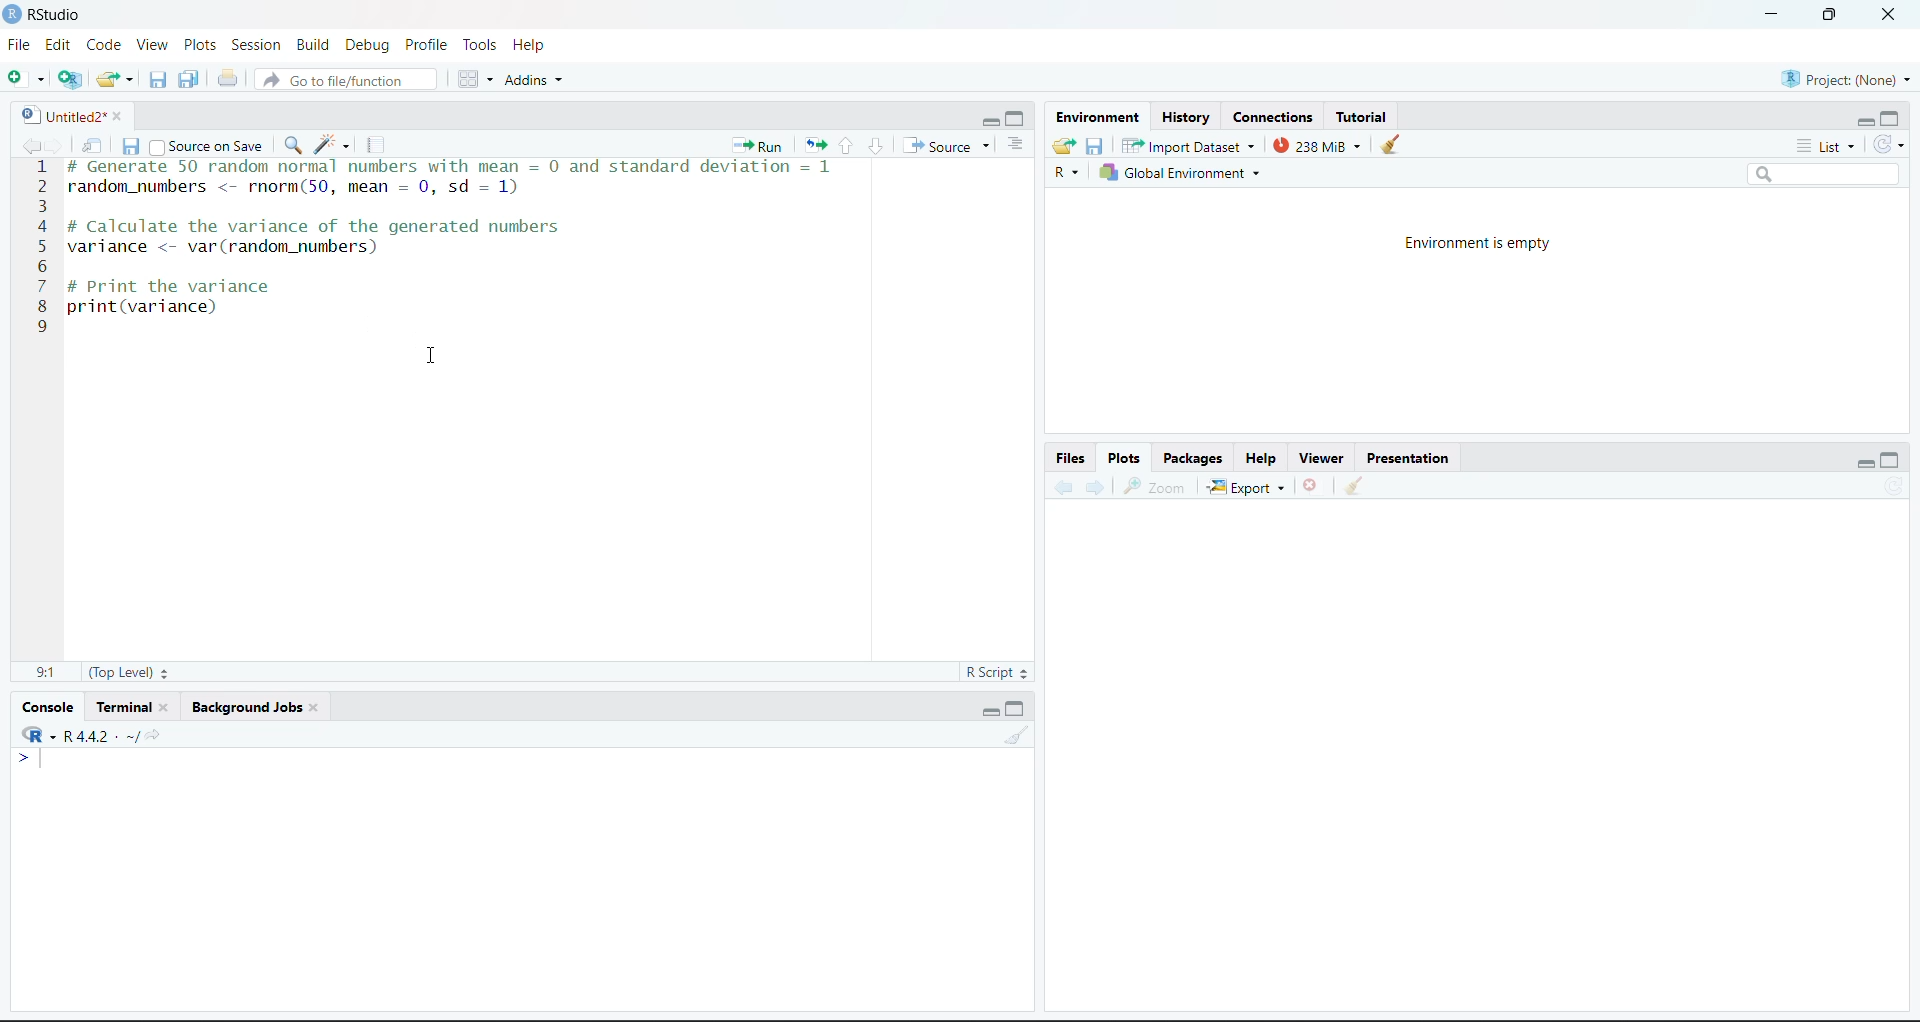  What do you see at coordinates (89, 734) in the screenshot?
I see `R 4.4.2 ~/` at bounding box center [89, 734].